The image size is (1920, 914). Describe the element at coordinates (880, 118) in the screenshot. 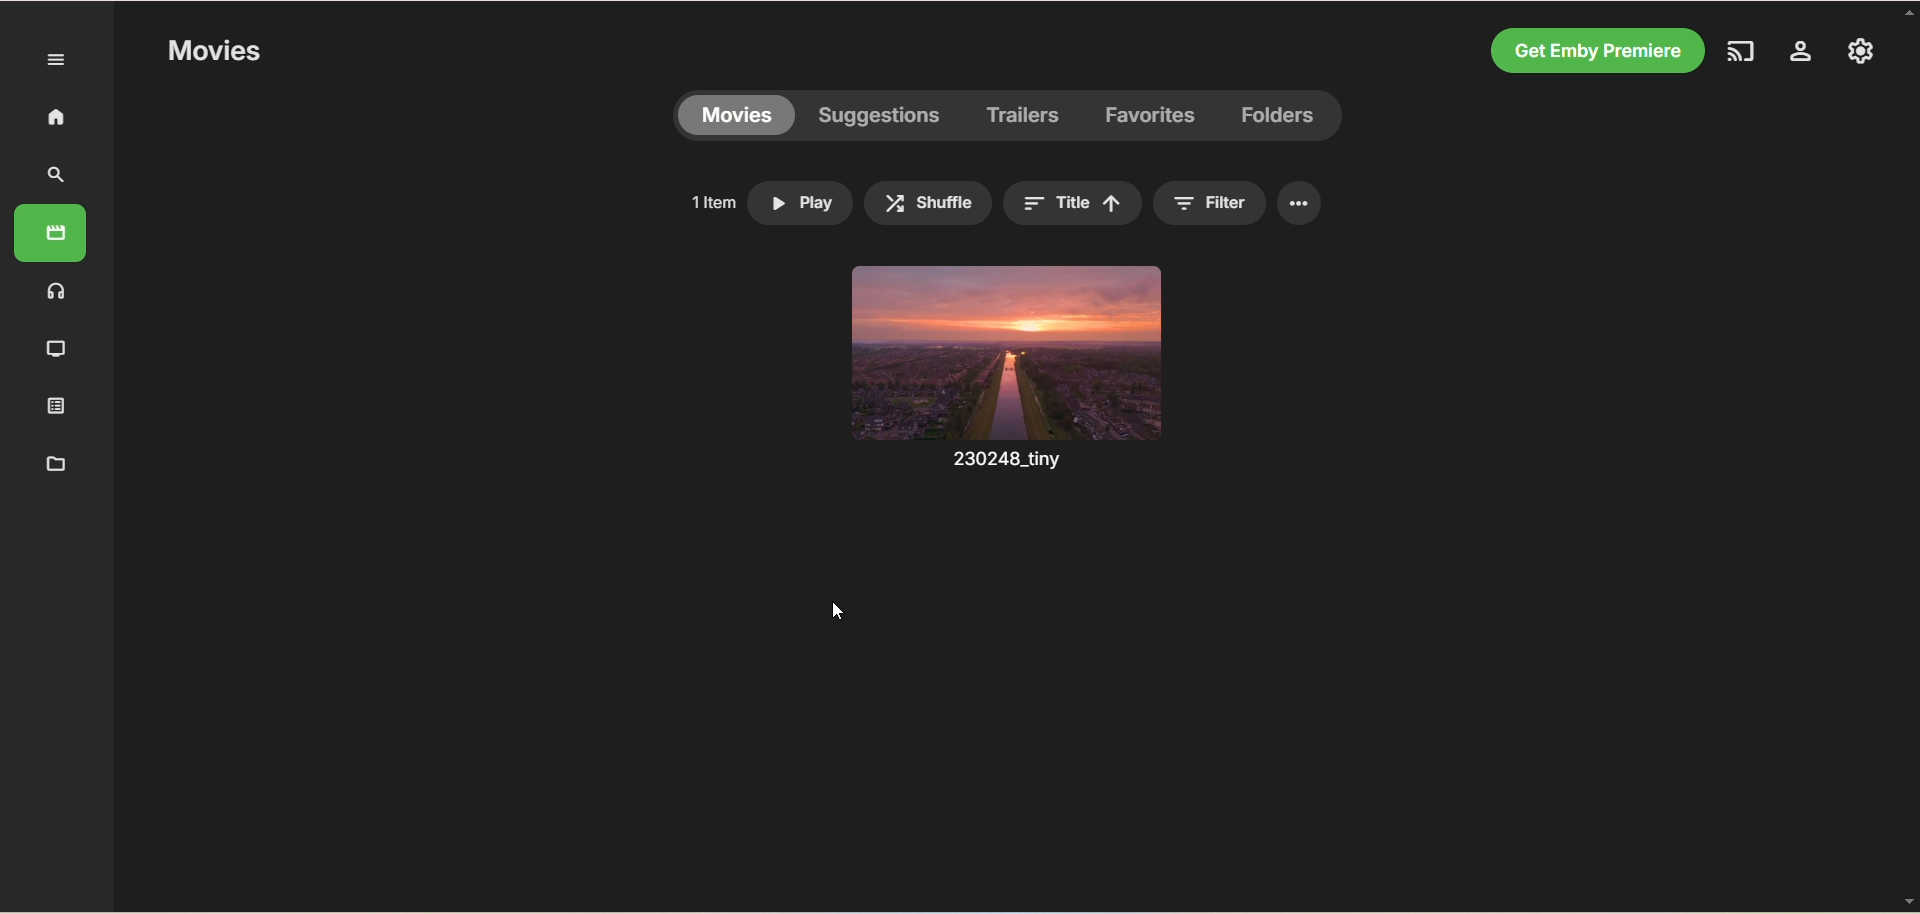

I see `suggestions` at that location.